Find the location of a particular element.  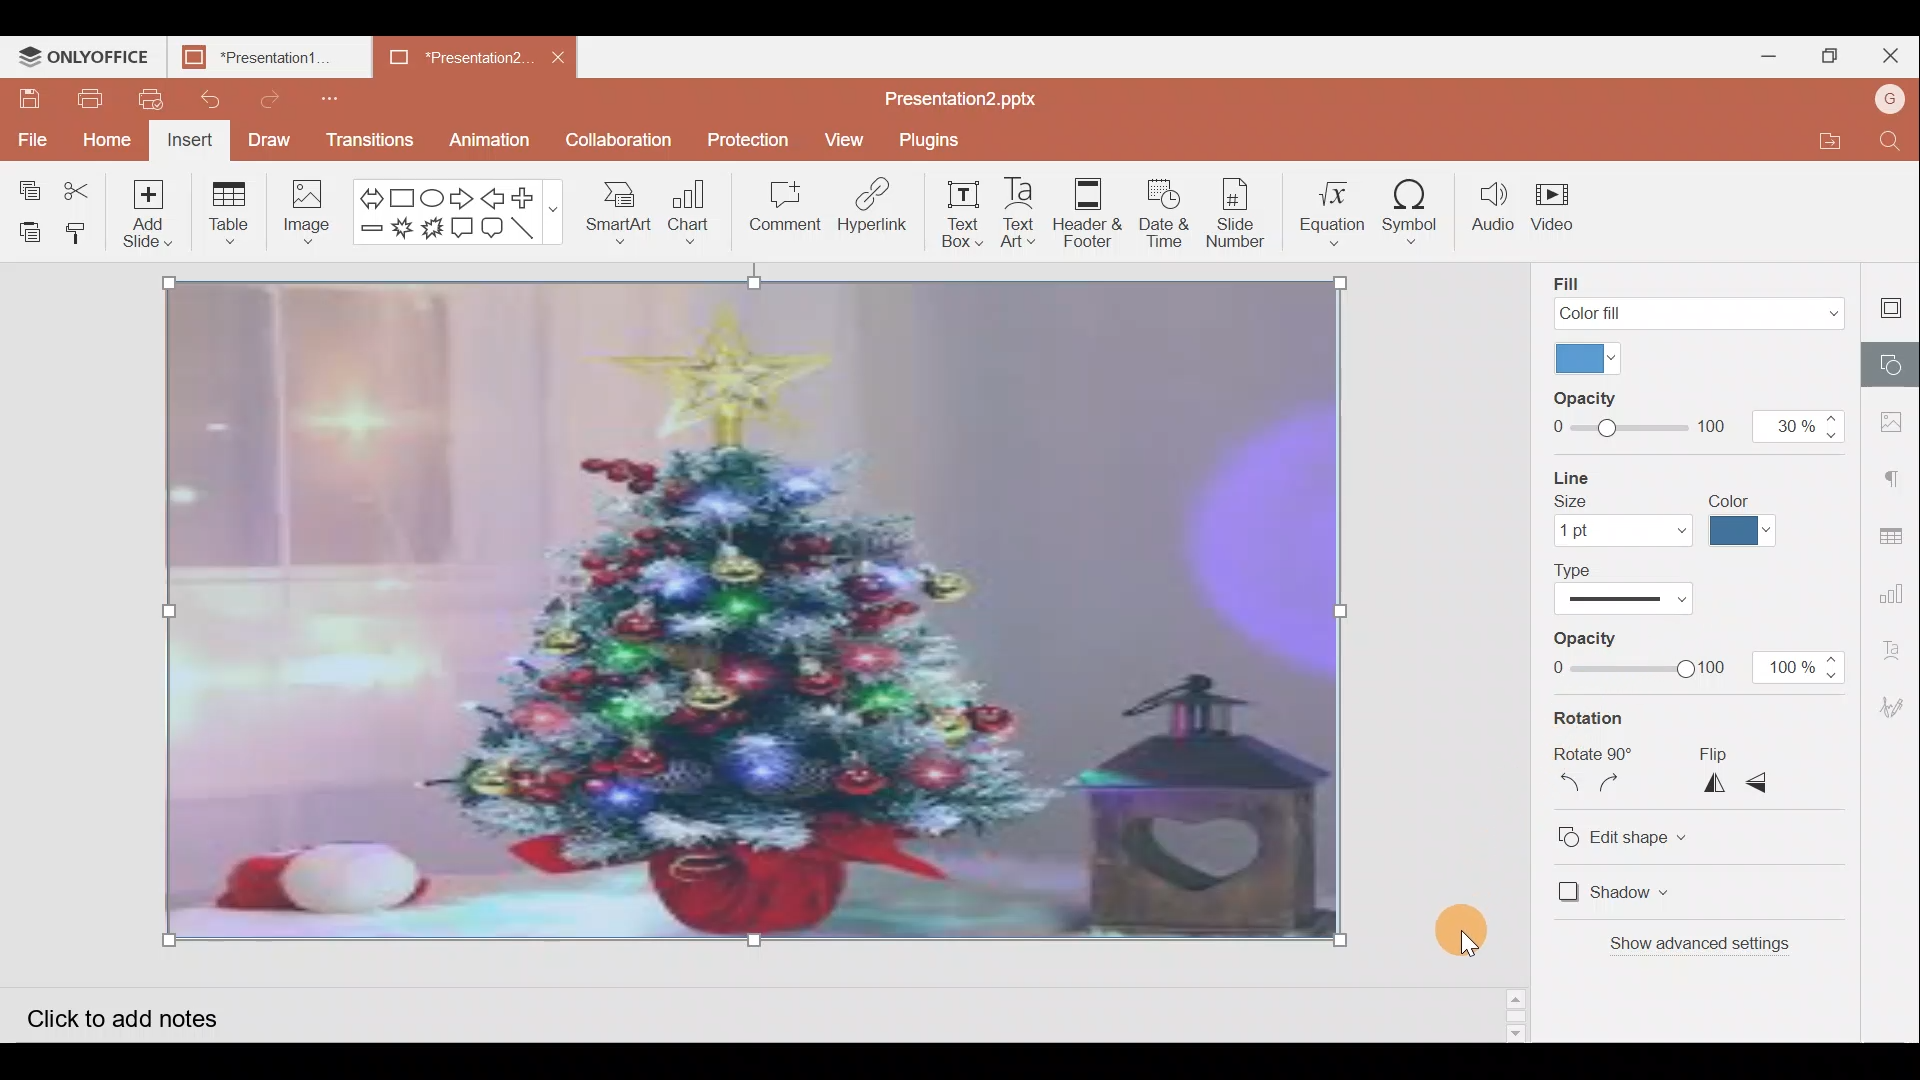

Open file location is located at coordinates (1842, 140).